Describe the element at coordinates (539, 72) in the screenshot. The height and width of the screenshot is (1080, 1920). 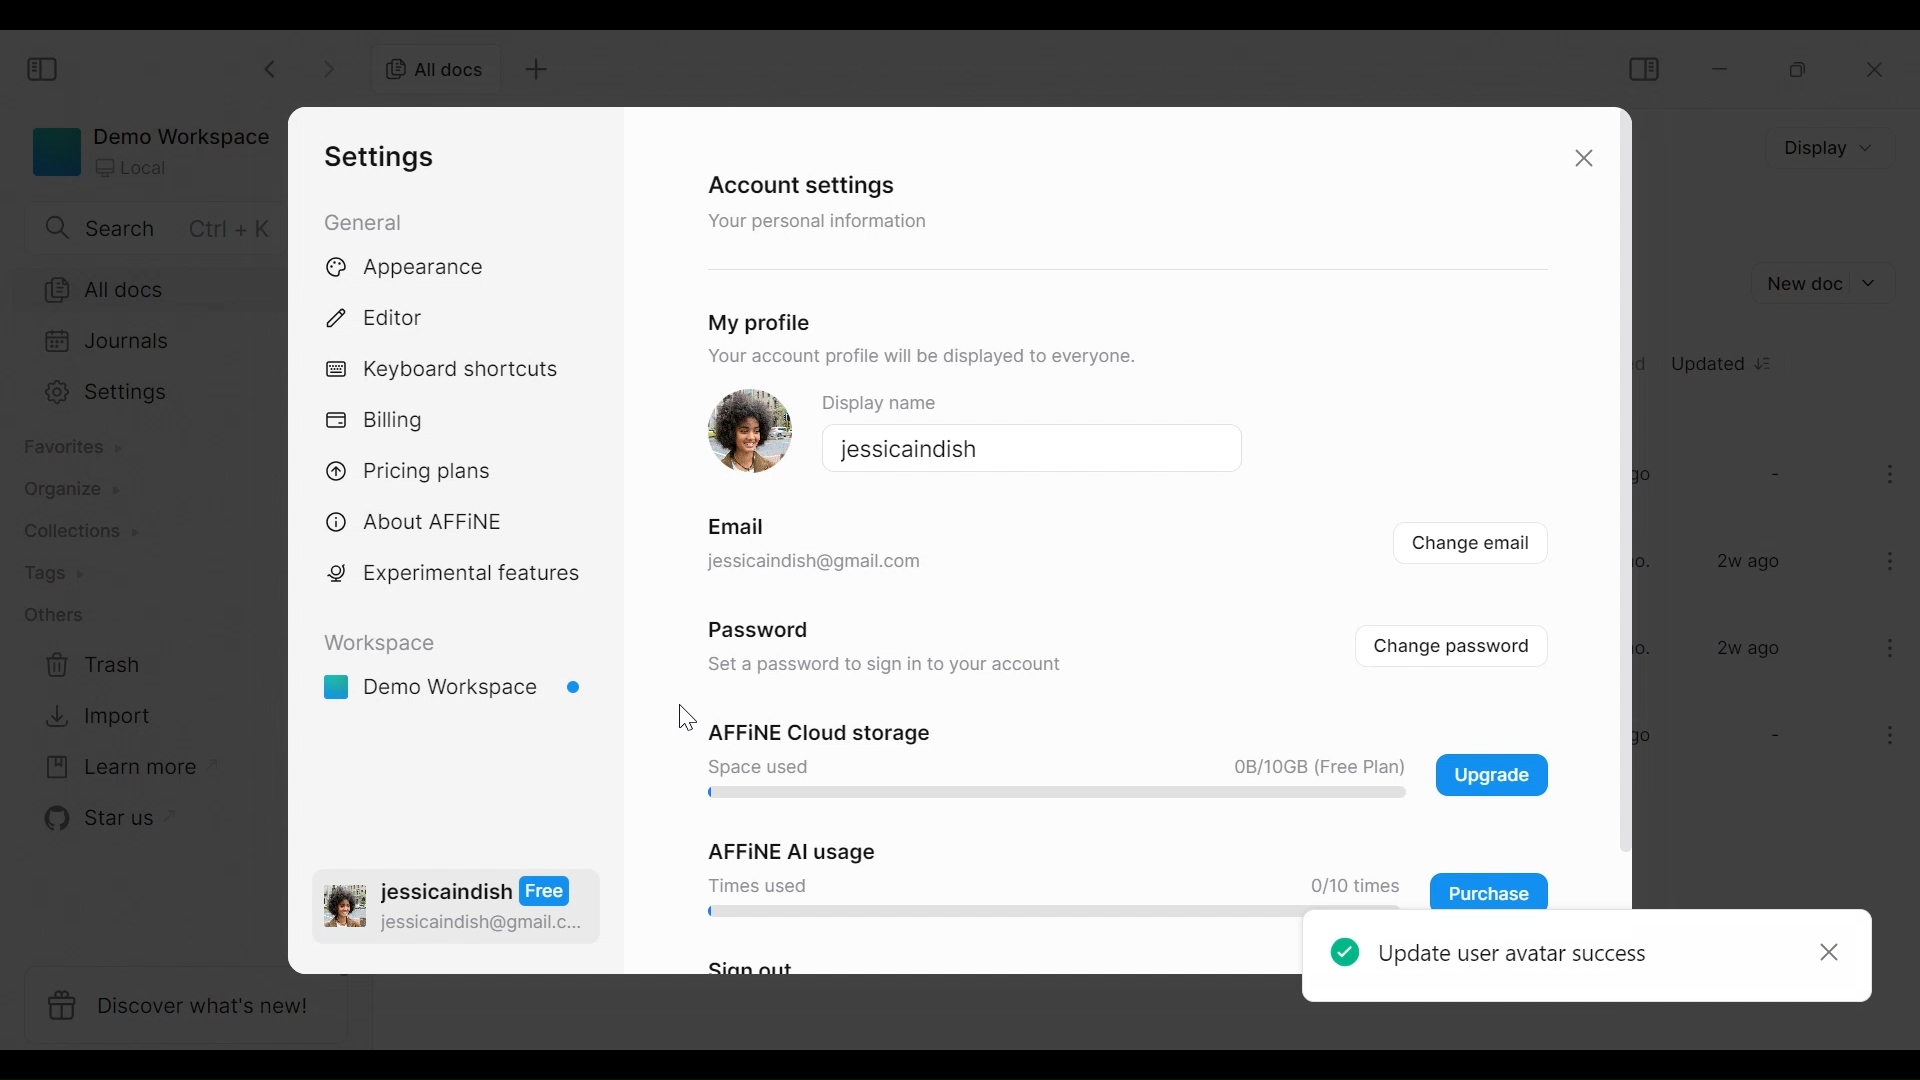
I see `Add` at that location.